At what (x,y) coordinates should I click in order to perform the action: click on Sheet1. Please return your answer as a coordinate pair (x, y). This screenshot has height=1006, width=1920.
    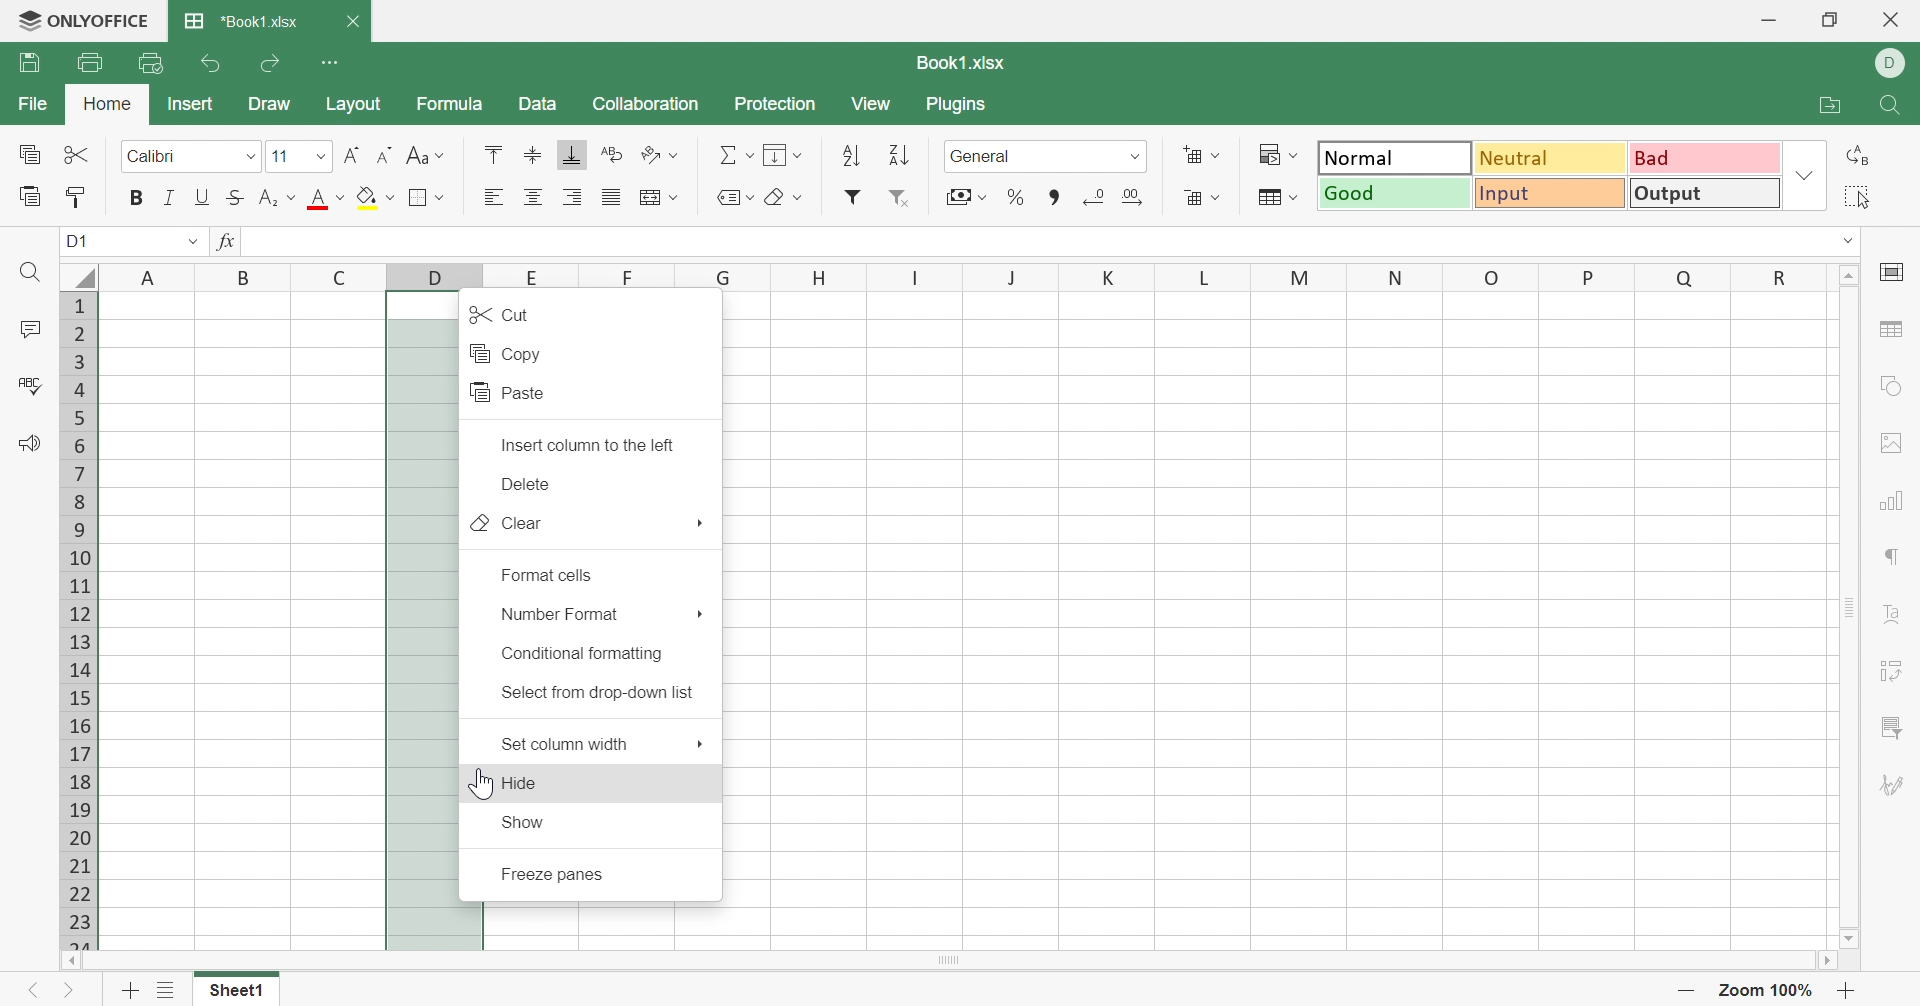
    Looking at the image, I should click on (238, 992).